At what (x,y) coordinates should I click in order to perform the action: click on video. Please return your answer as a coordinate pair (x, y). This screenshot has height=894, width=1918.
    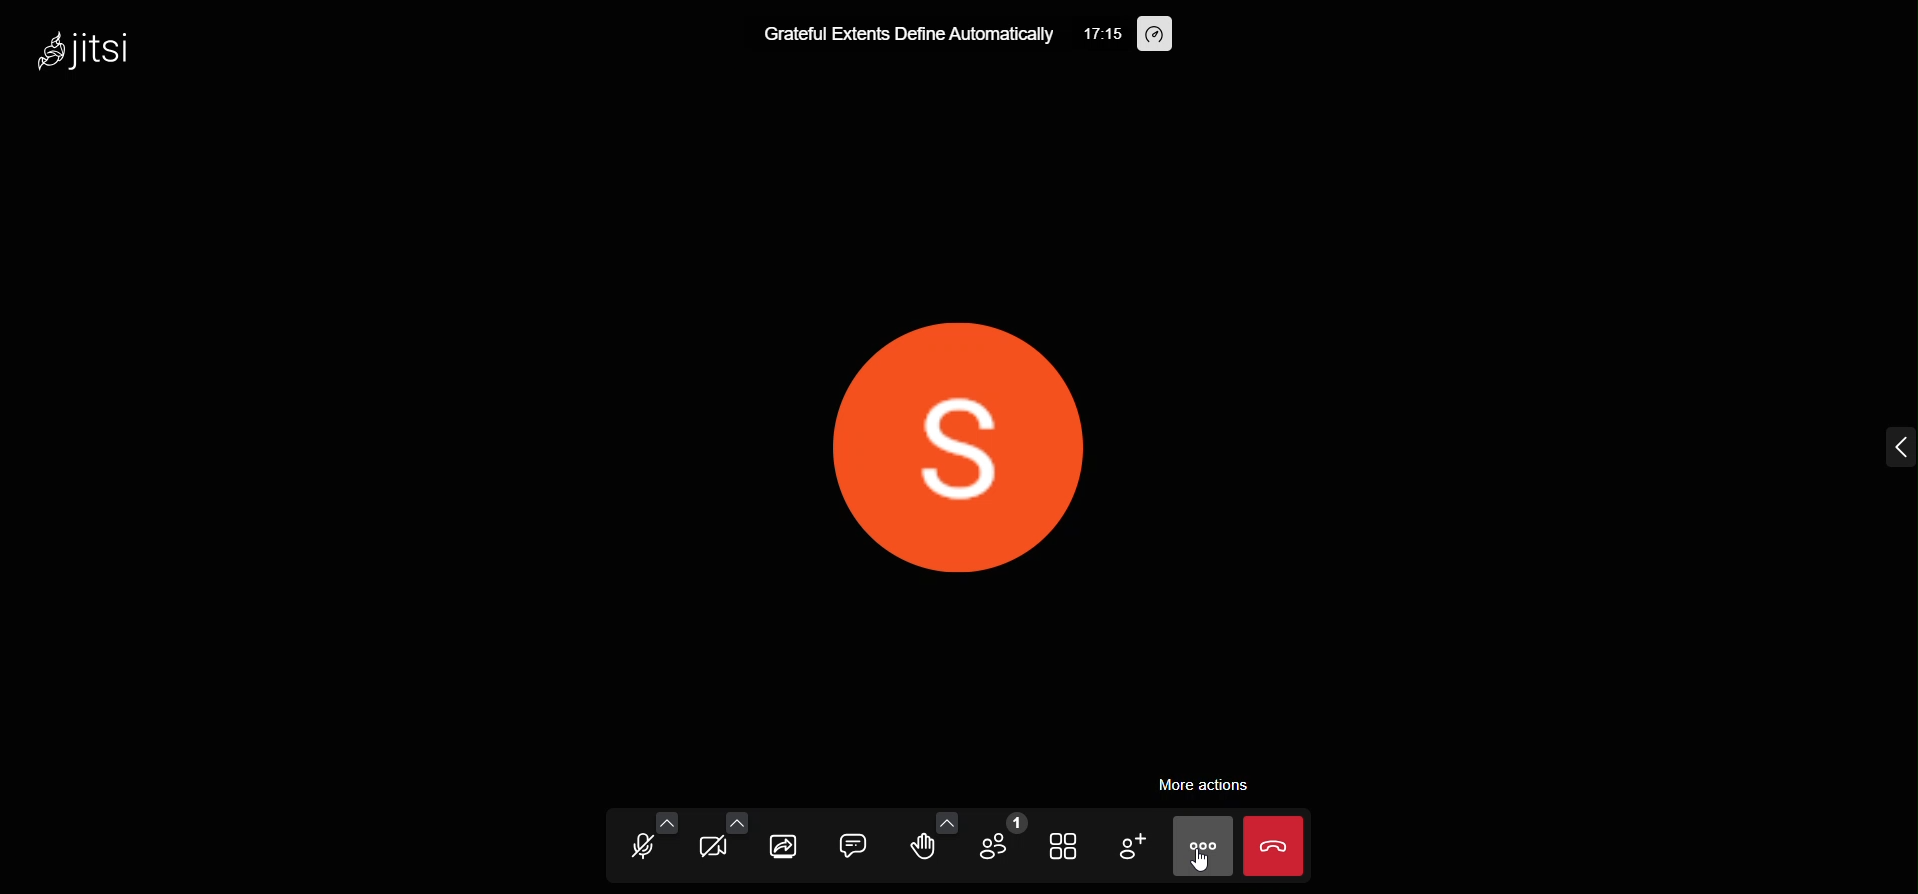
    Looking at the image, I should click on (712, 847).